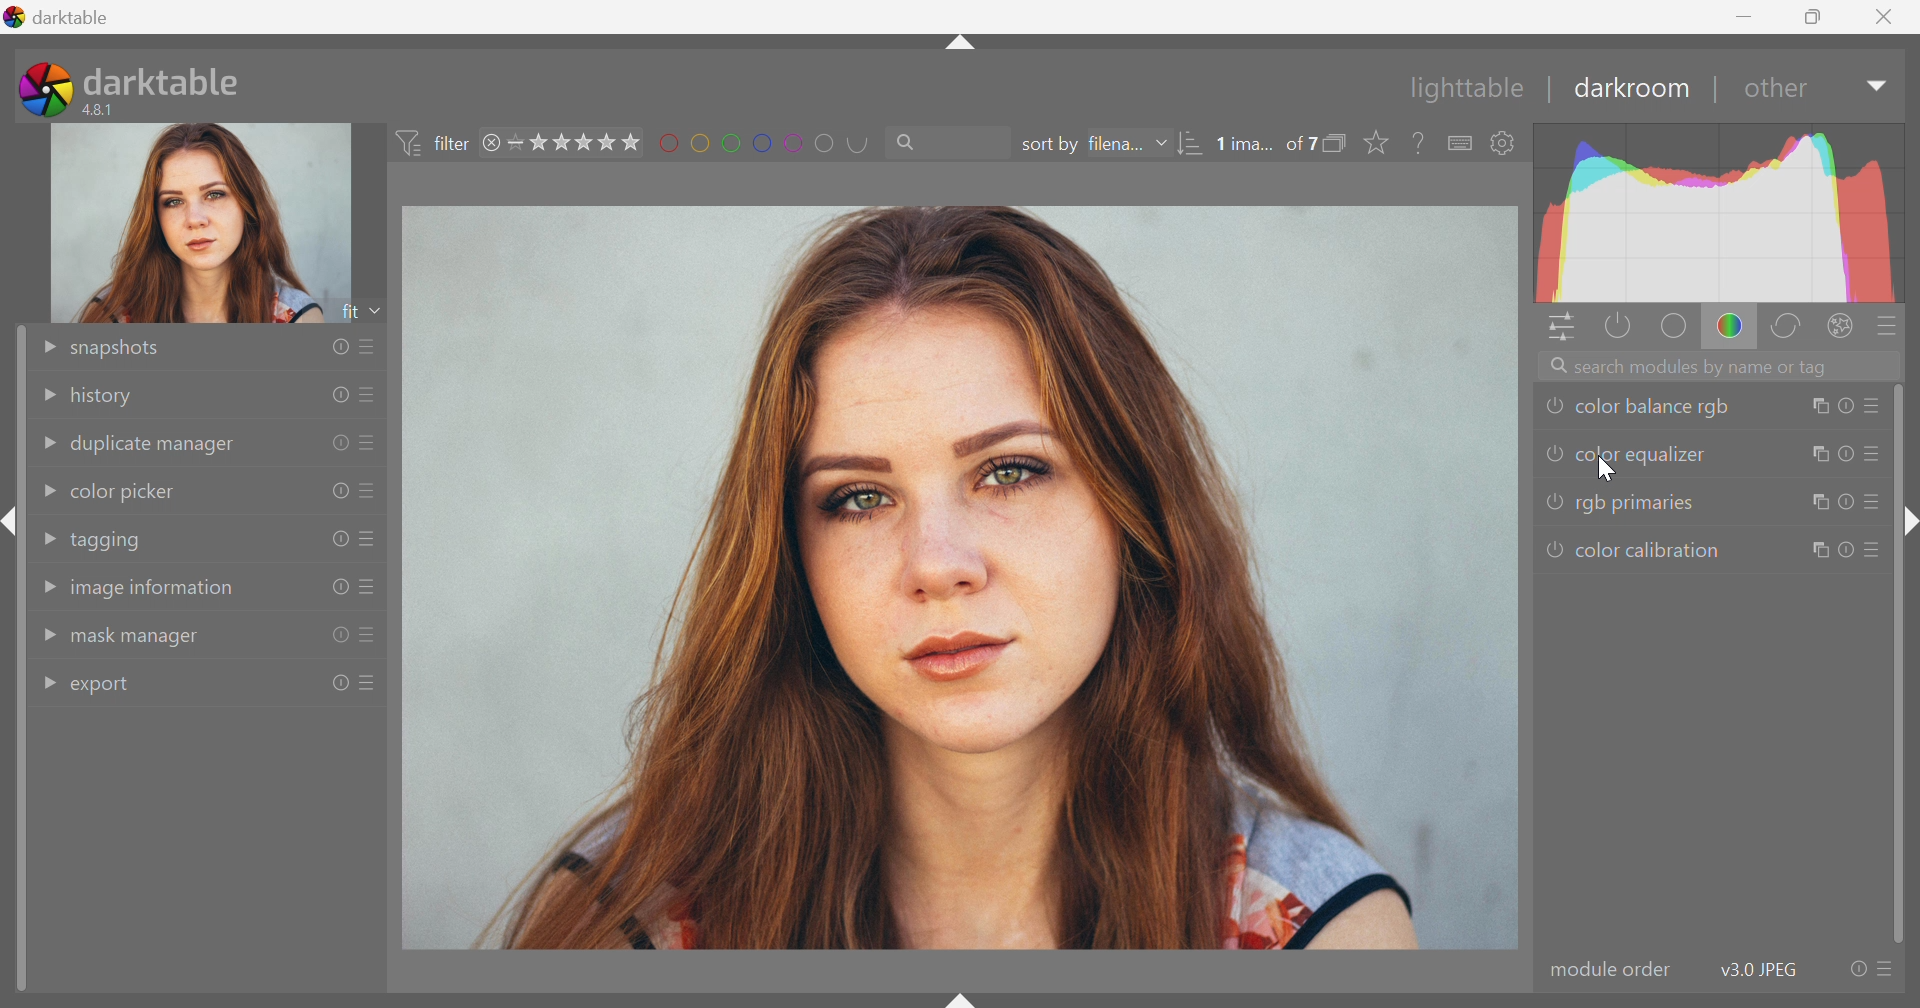 Image resolution: width=1920 pixels, height=1008 pixels. I want to click on remove filter, so click(492, 143).